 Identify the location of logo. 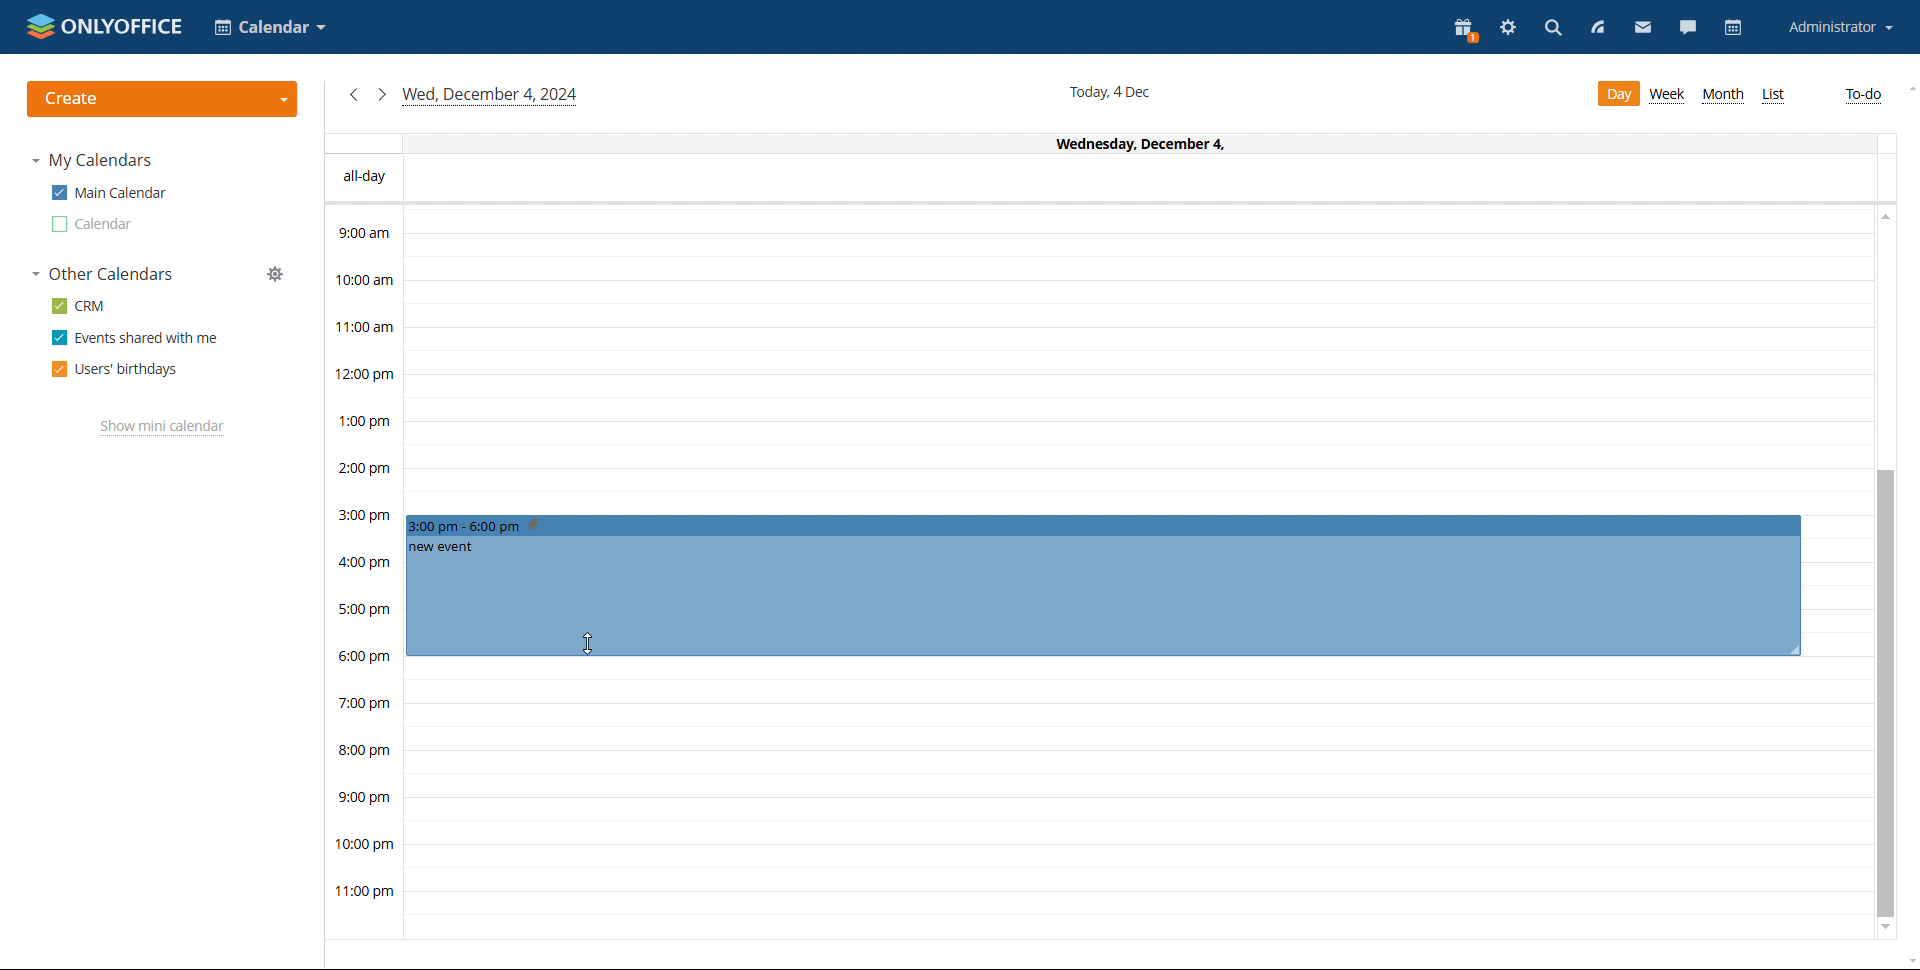
(104, 26).